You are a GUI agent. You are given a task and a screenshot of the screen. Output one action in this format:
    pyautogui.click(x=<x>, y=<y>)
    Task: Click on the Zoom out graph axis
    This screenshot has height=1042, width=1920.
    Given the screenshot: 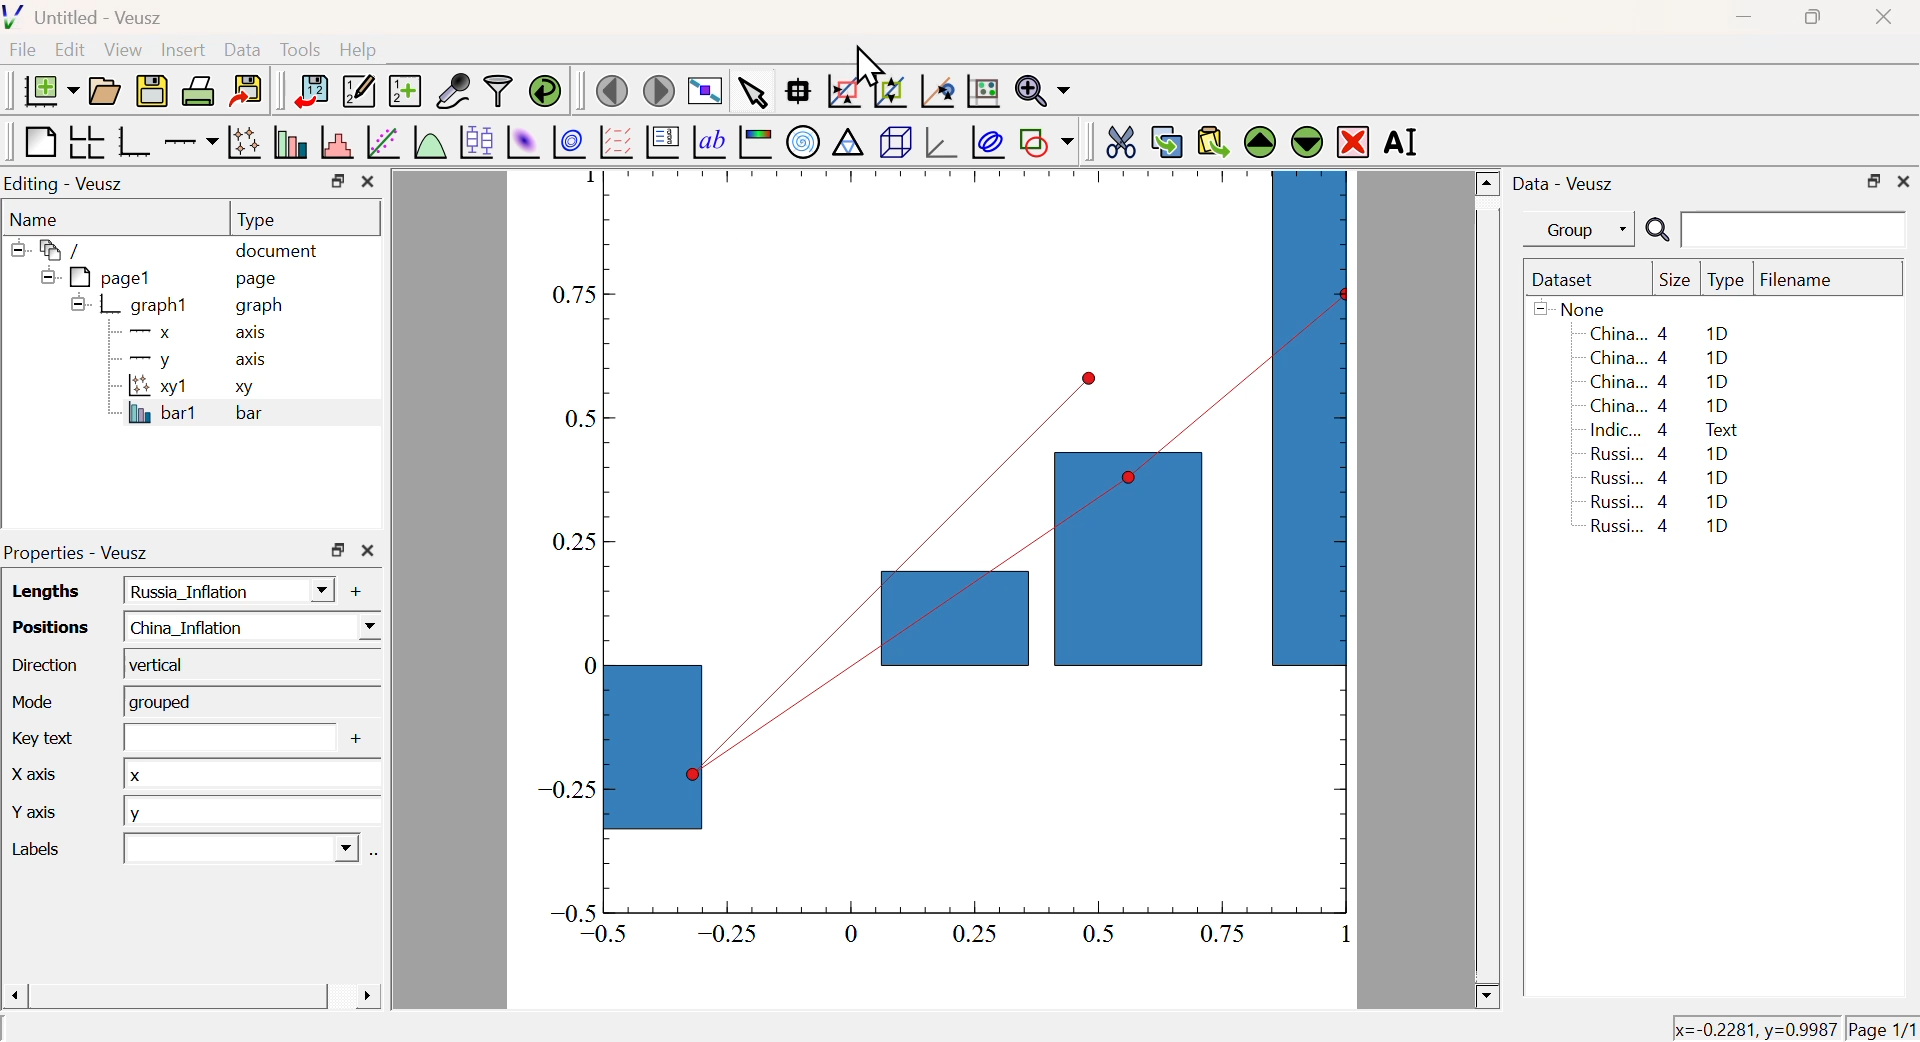 What is the action you would take?
    pyautogui.click(x=889, y=89)
    